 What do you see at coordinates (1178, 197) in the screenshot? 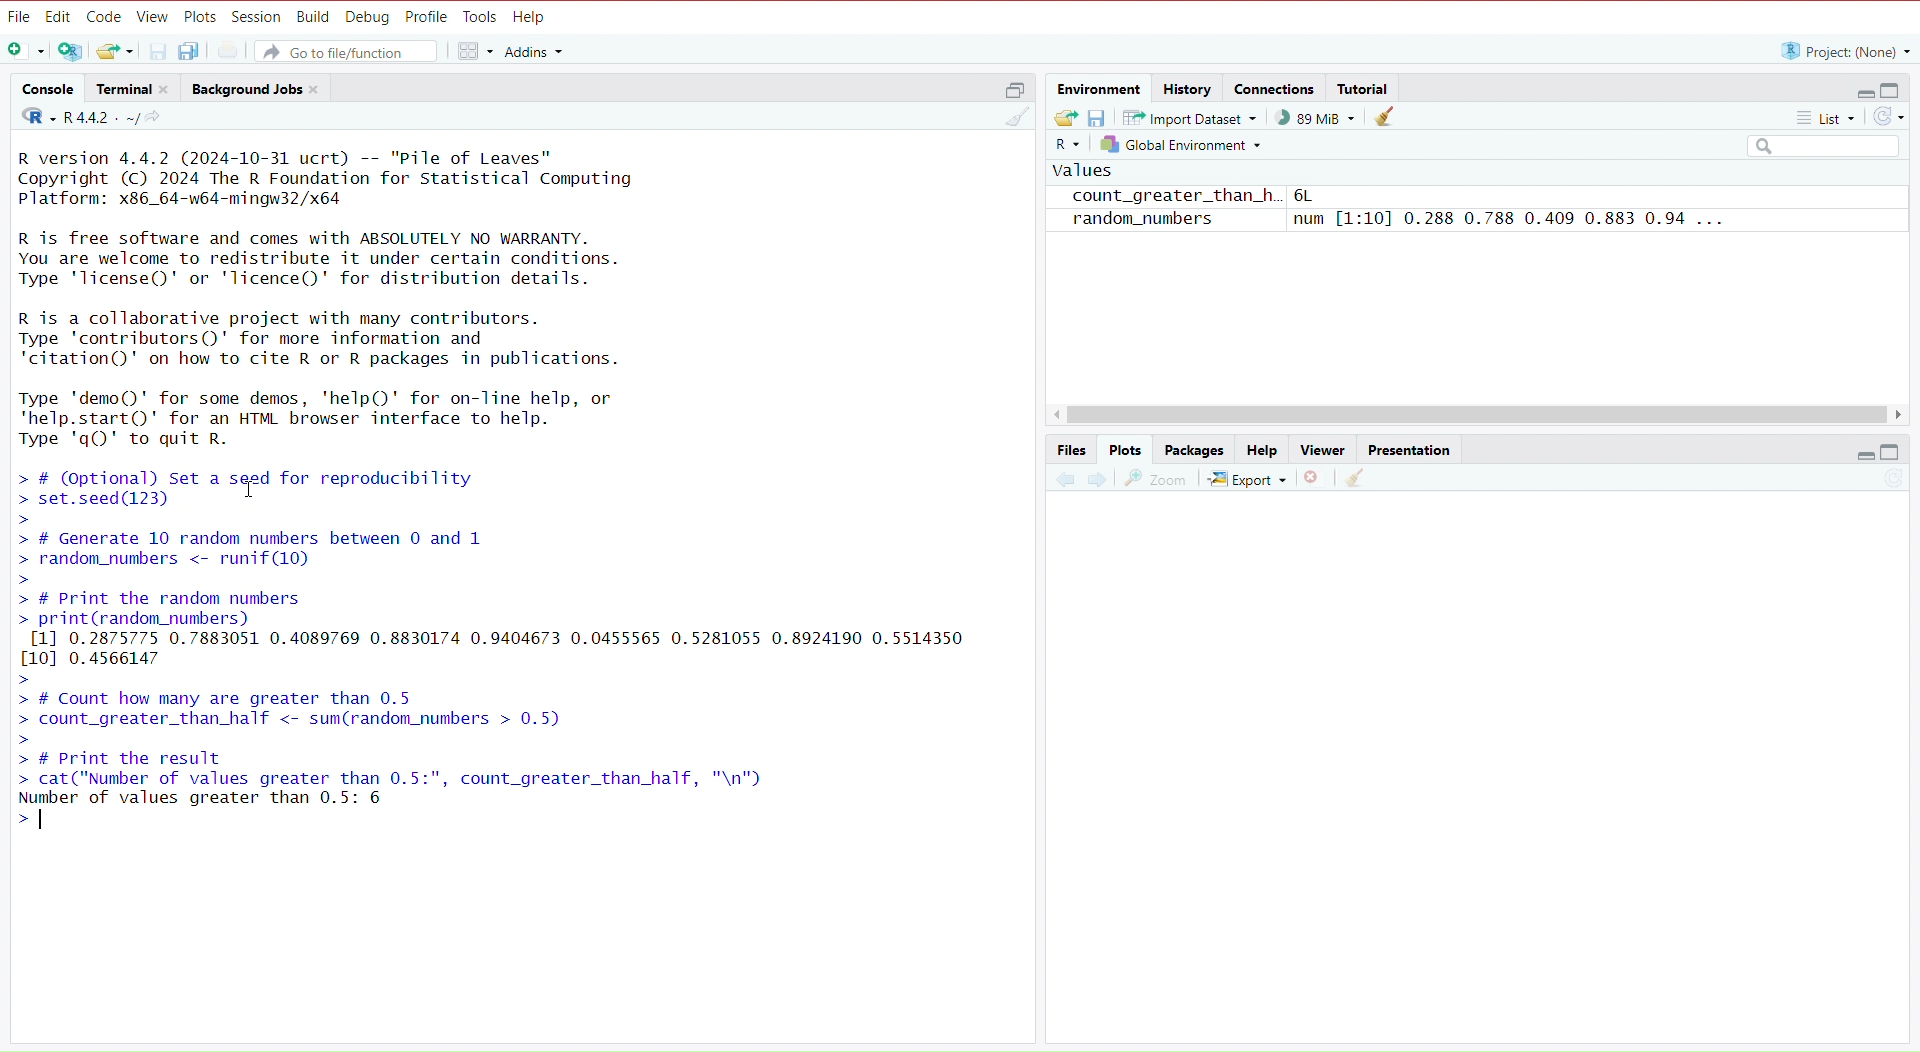
I see `count_greater_than_h..` at bounding box center [1178, 197].